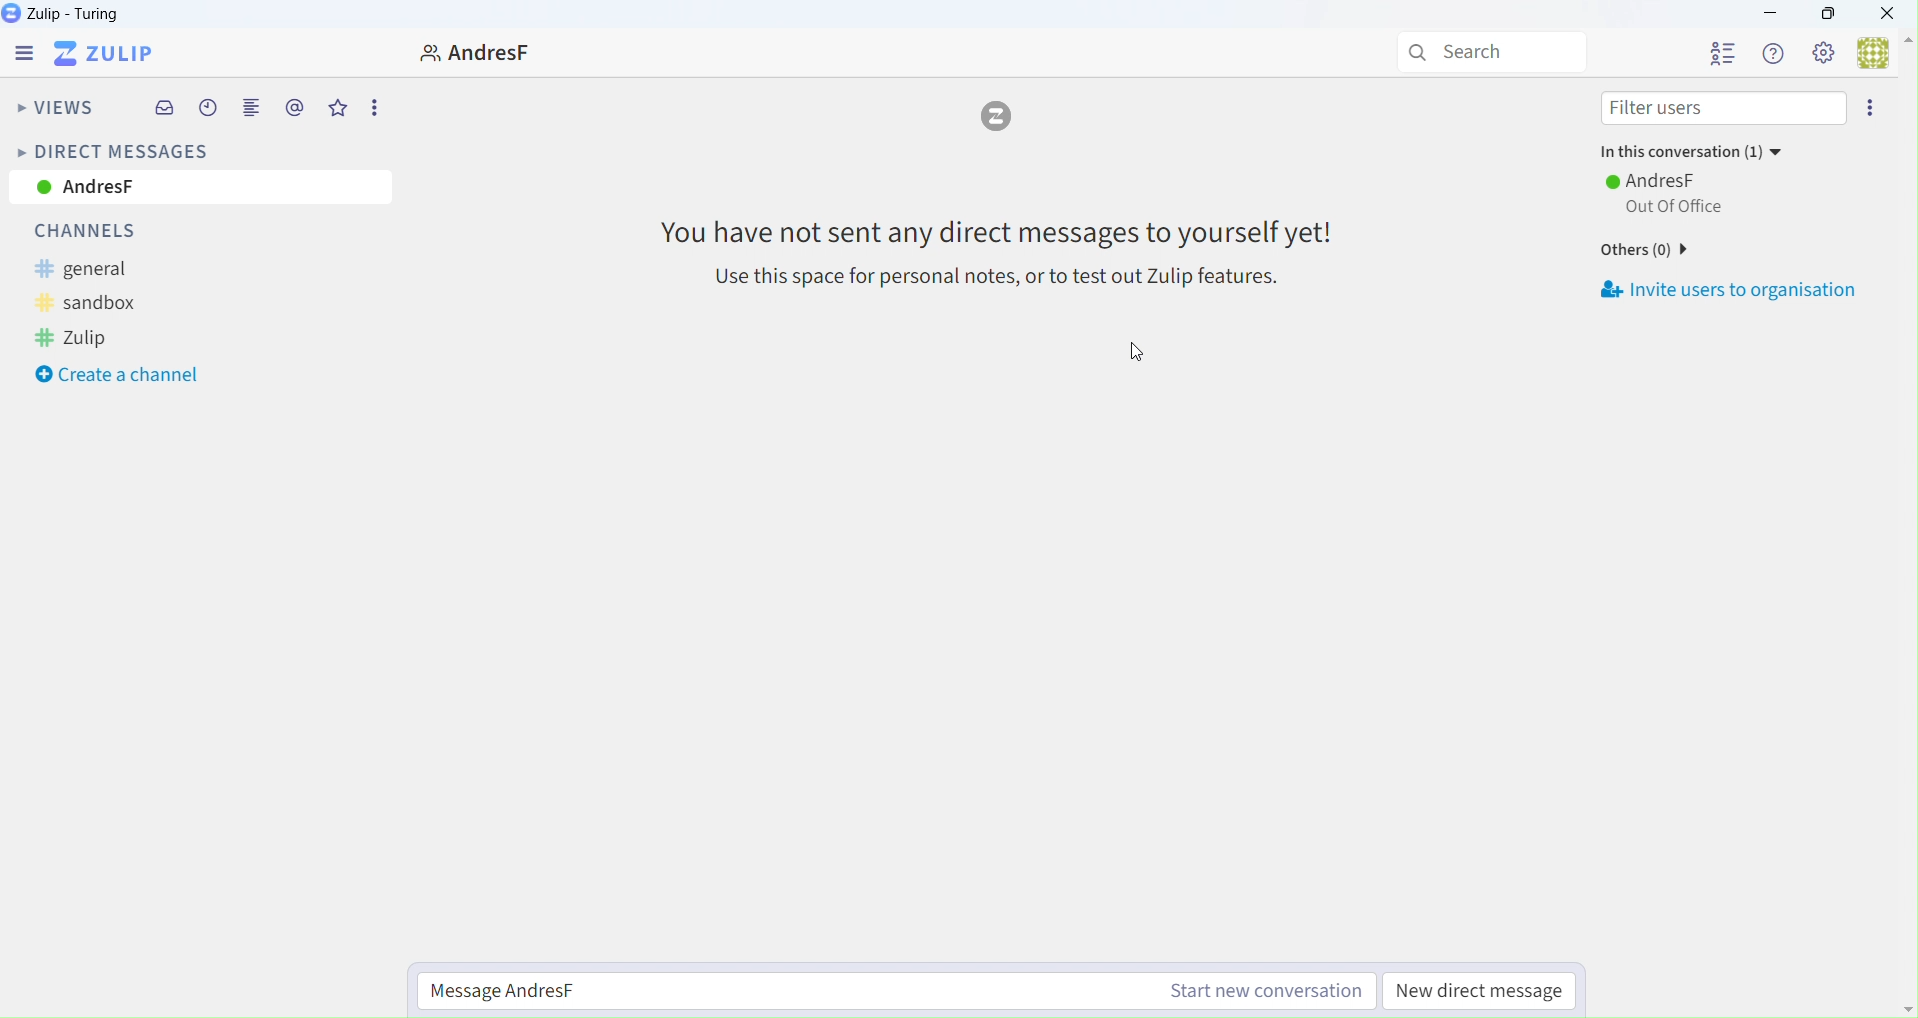 The width and height of the screenshot is (1918, 1018). I want to click on More, so click(1871, 110).